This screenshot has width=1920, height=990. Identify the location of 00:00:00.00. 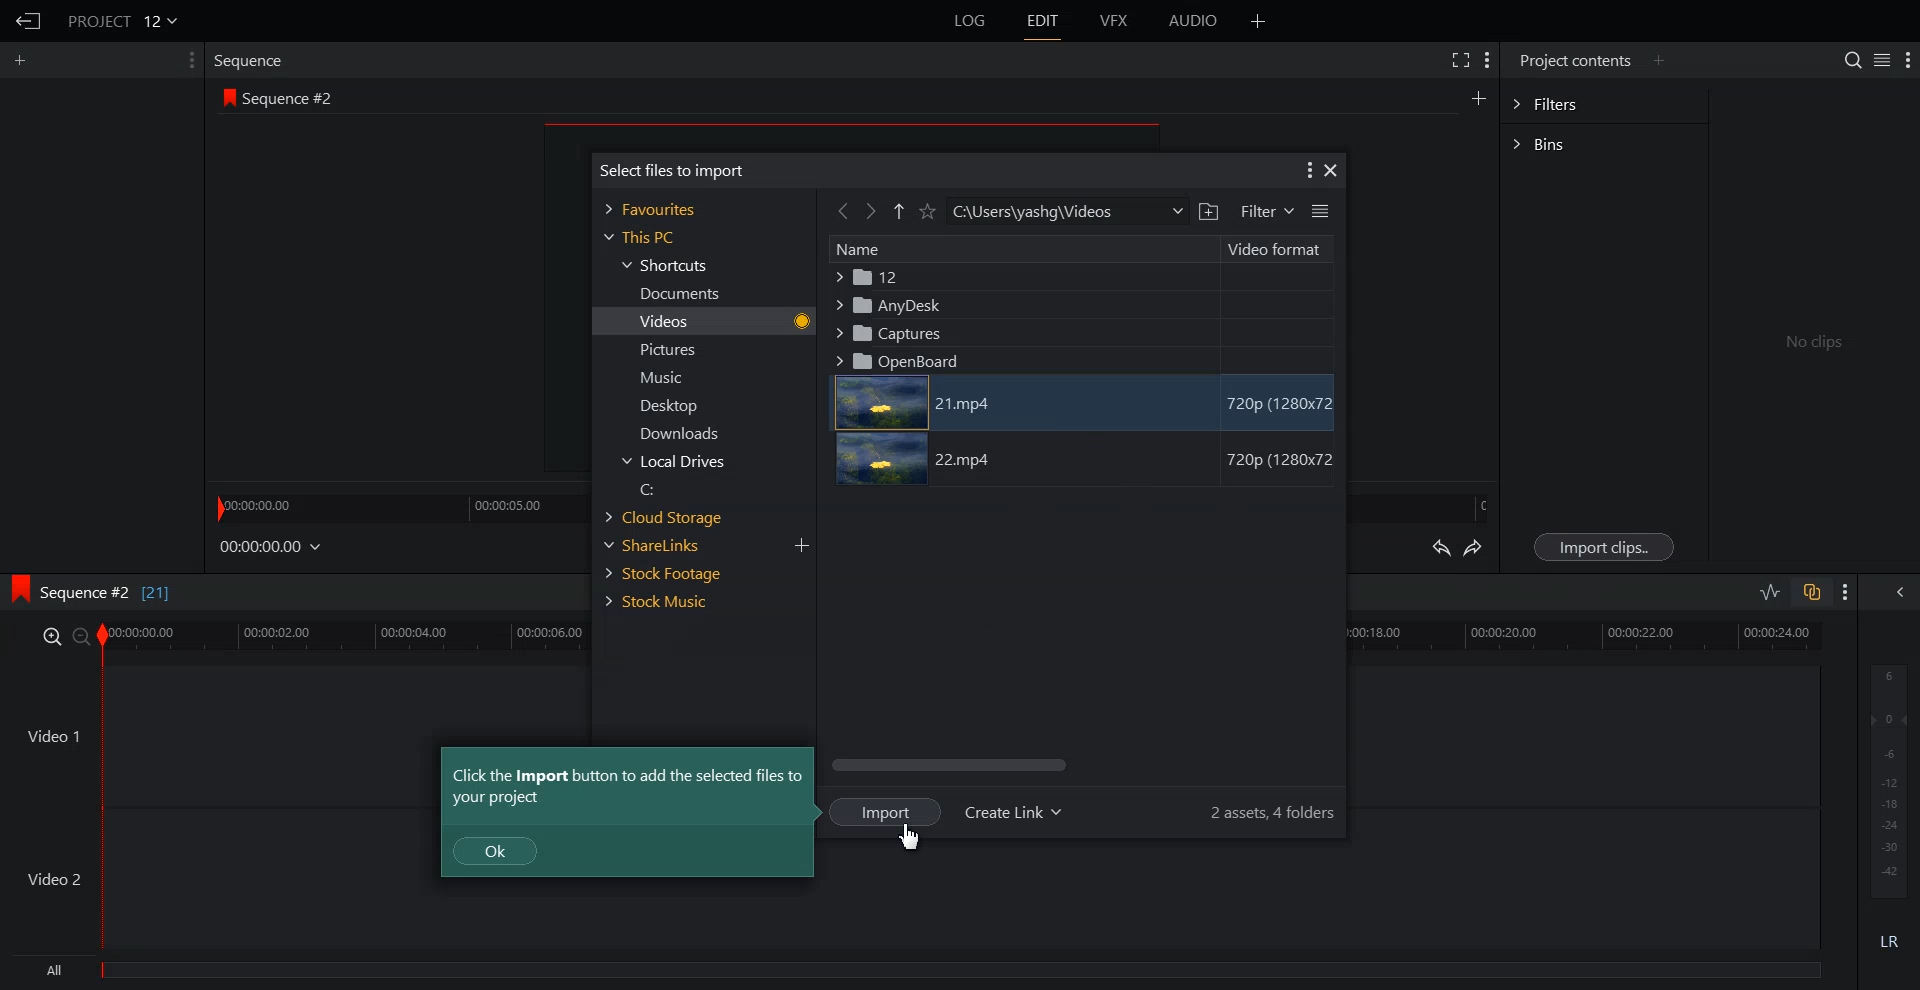
(272, 547).